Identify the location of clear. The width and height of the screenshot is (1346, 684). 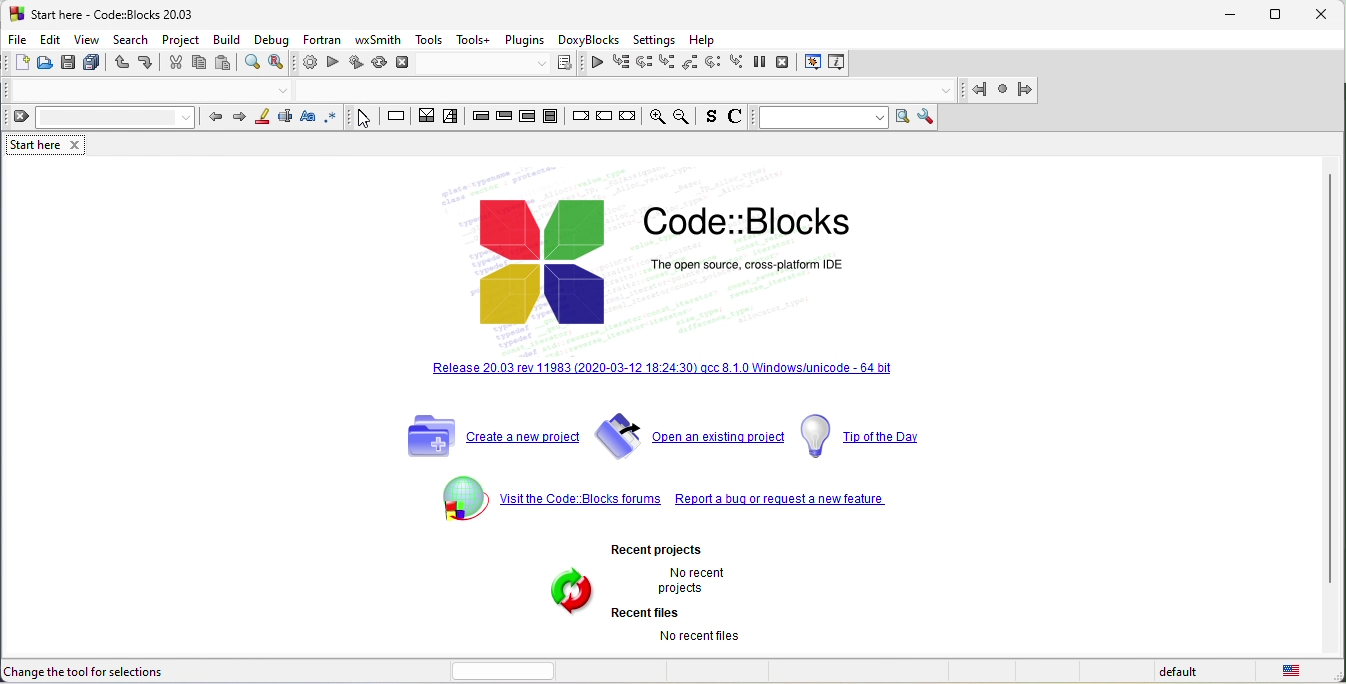
(99, 119).